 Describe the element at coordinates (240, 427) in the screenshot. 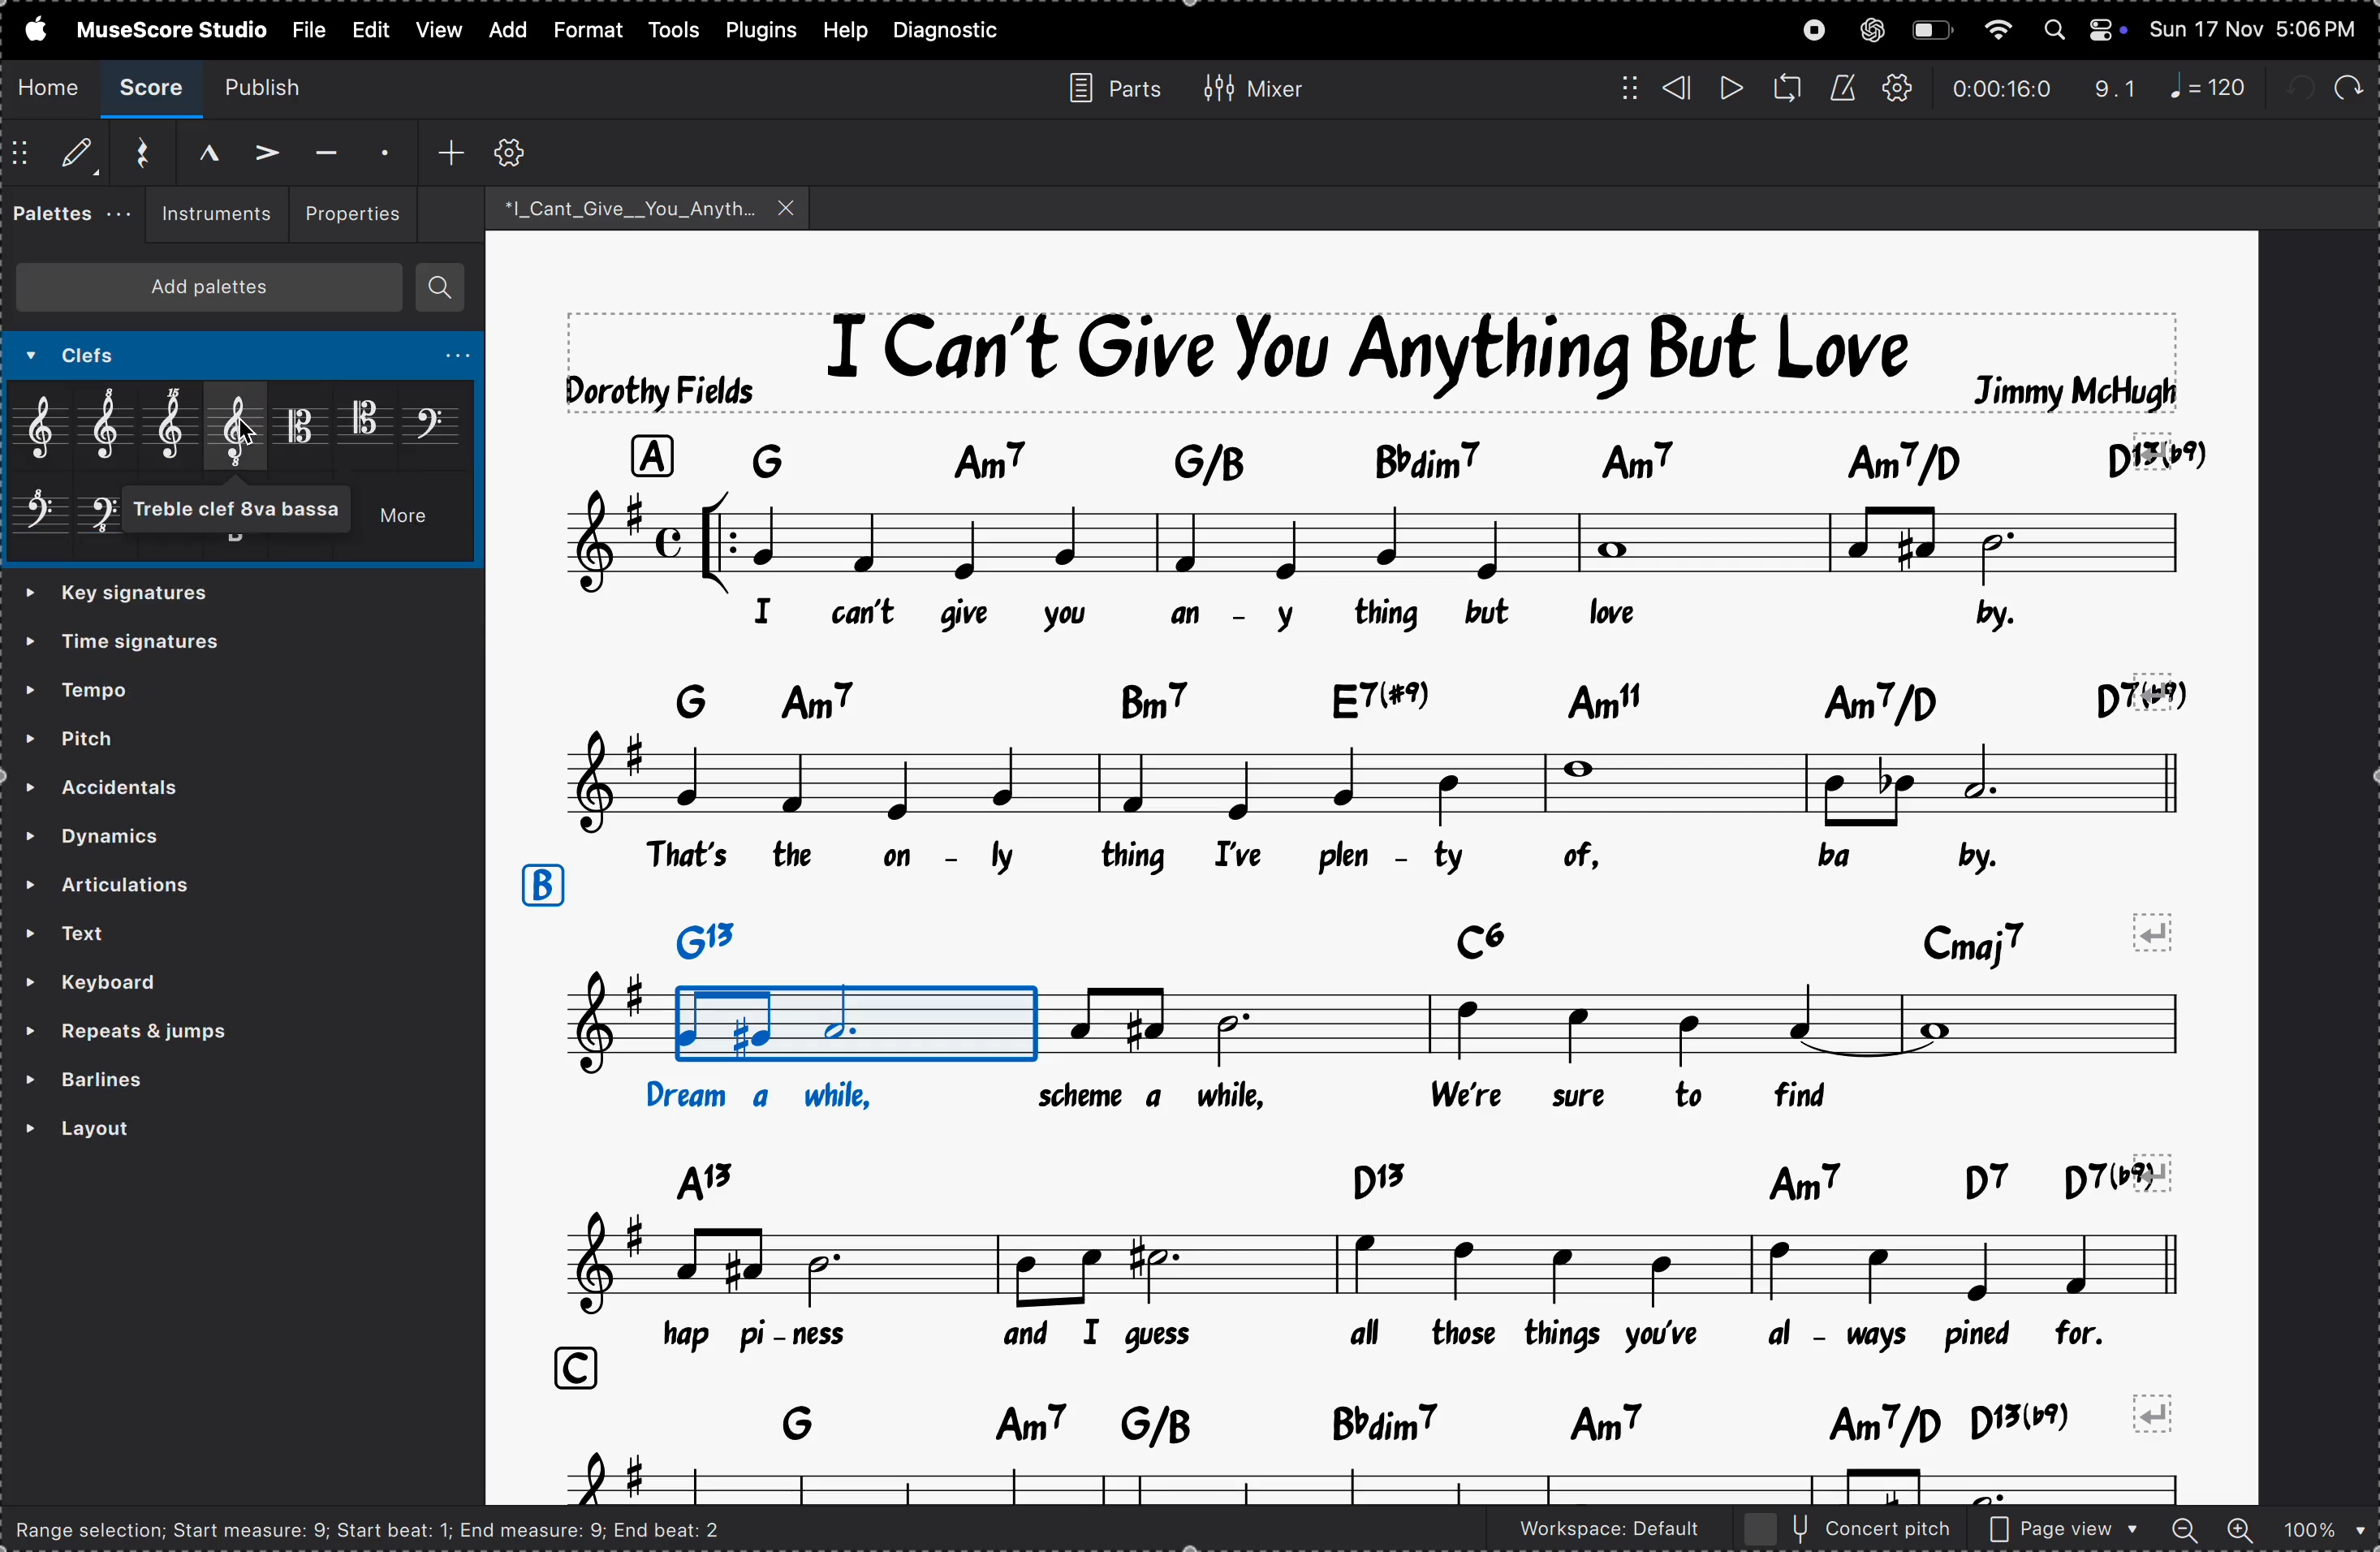

I see `treble 8 a bassa` at that location.